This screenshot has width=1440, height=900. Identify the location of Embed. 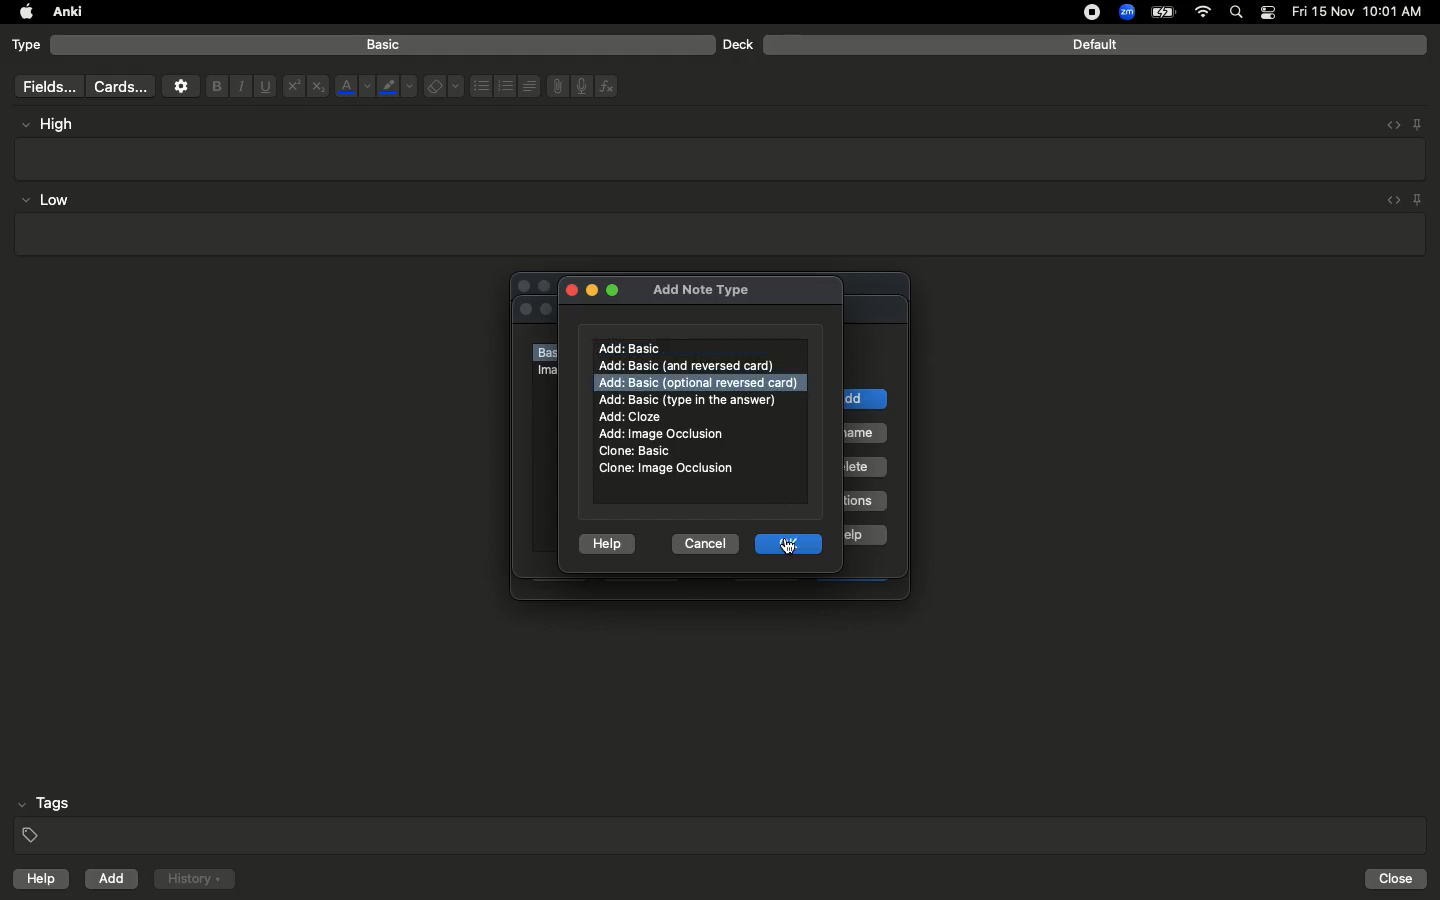
(1389, 201).